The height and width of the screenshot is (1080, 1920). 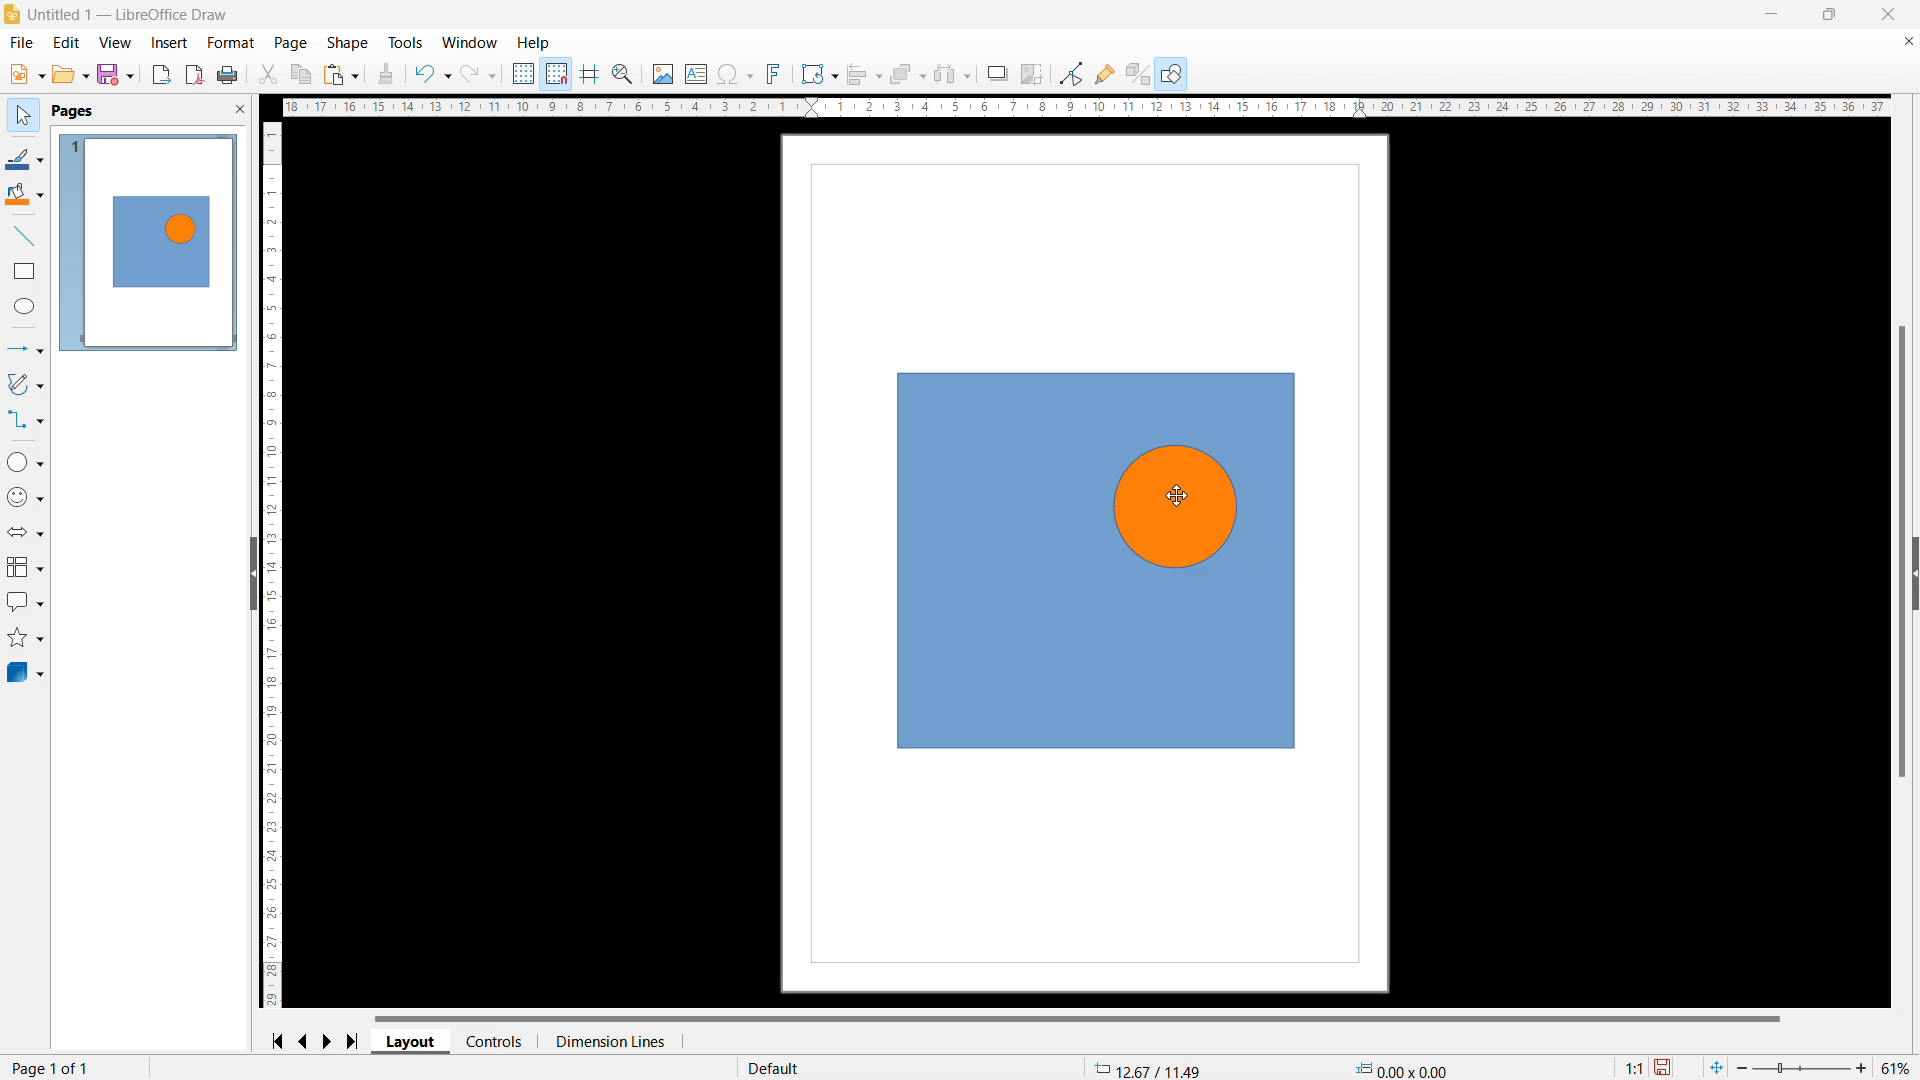 I want to click on controls, so click(x=495, y=1042).